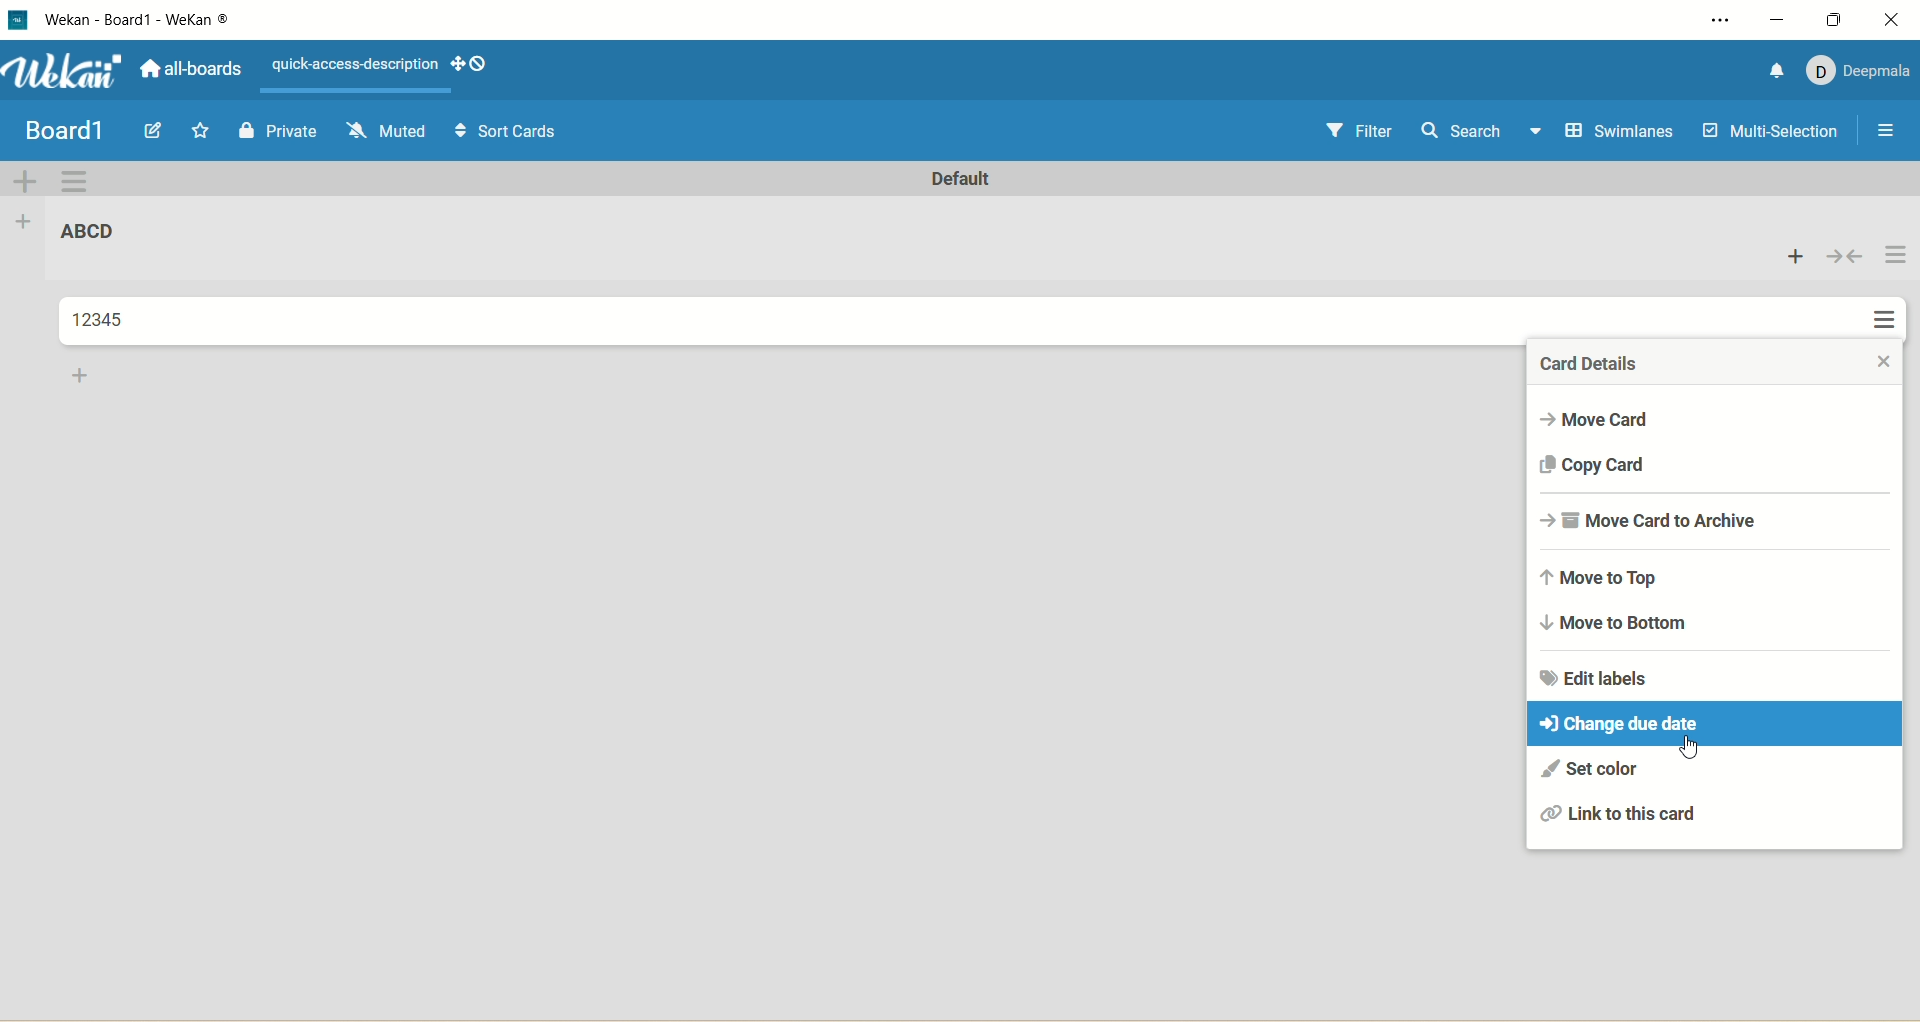 The image size is (1920, 1022). Describe the element at coordinates (275, 134) in the screenshot. I see `private` at that location.